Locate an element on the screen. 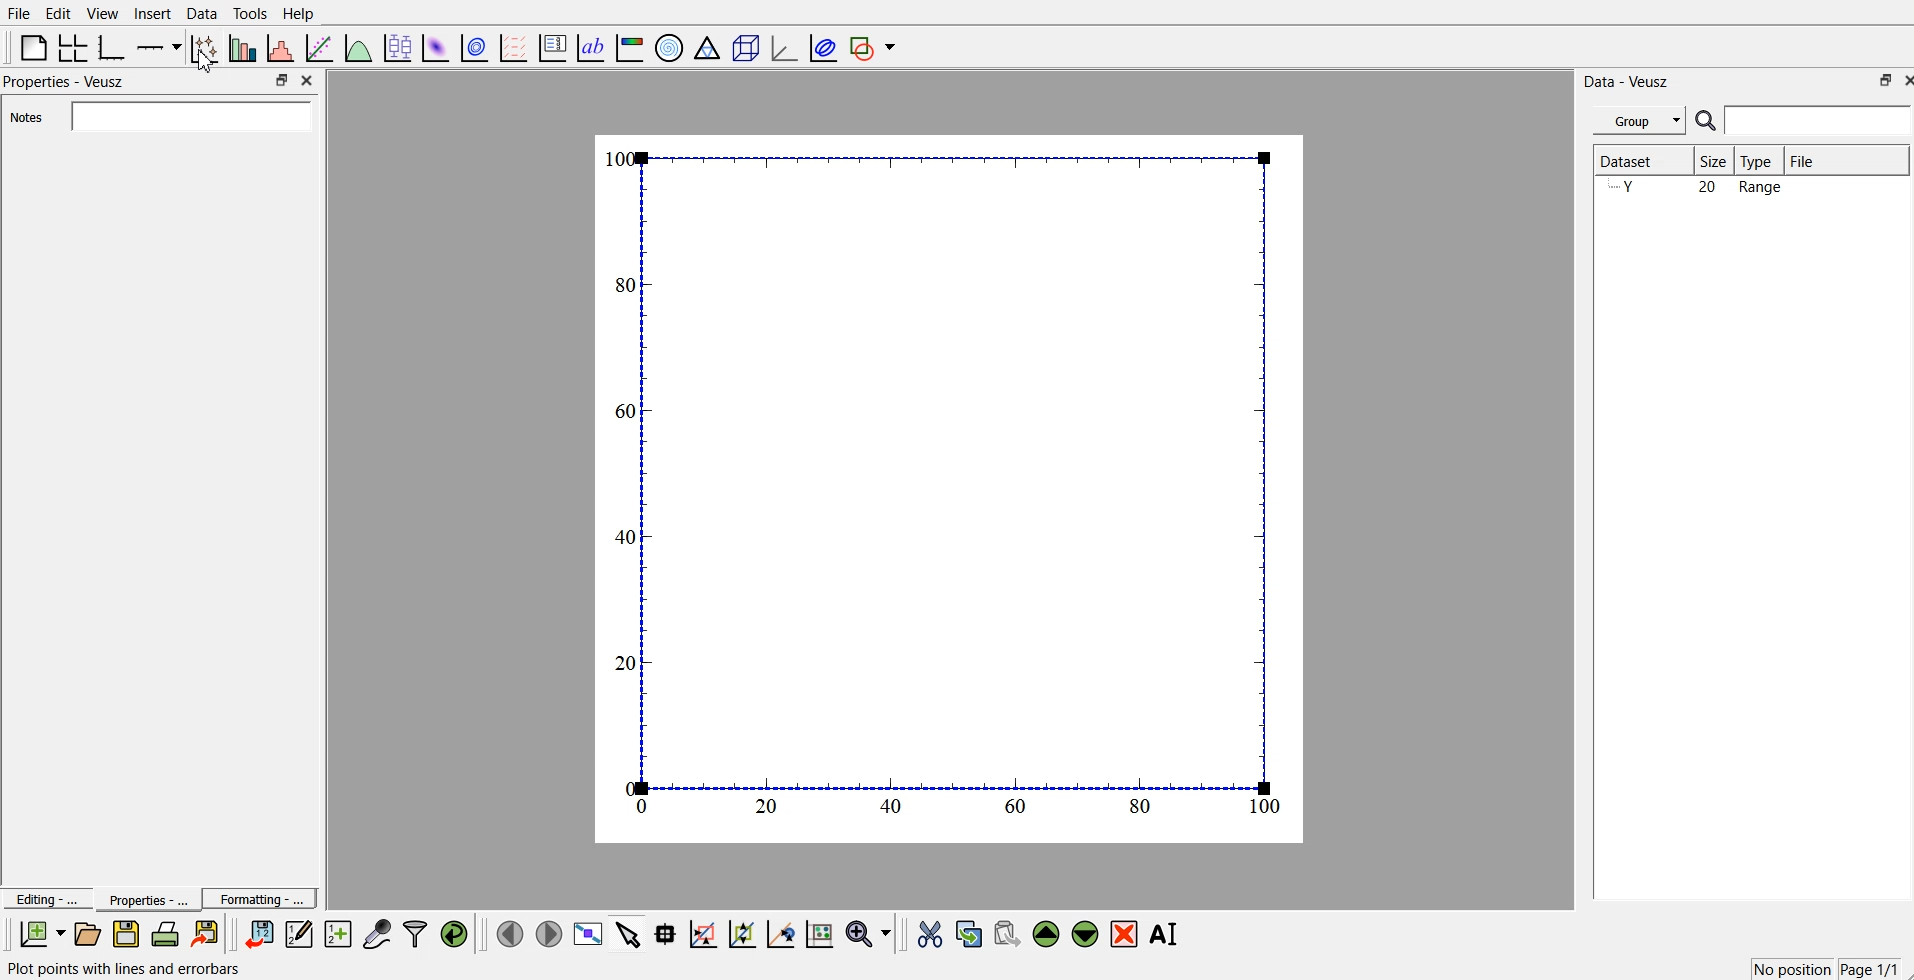 This screenshot has height=980, width=1914. Data is located at coordinates (202, 13).